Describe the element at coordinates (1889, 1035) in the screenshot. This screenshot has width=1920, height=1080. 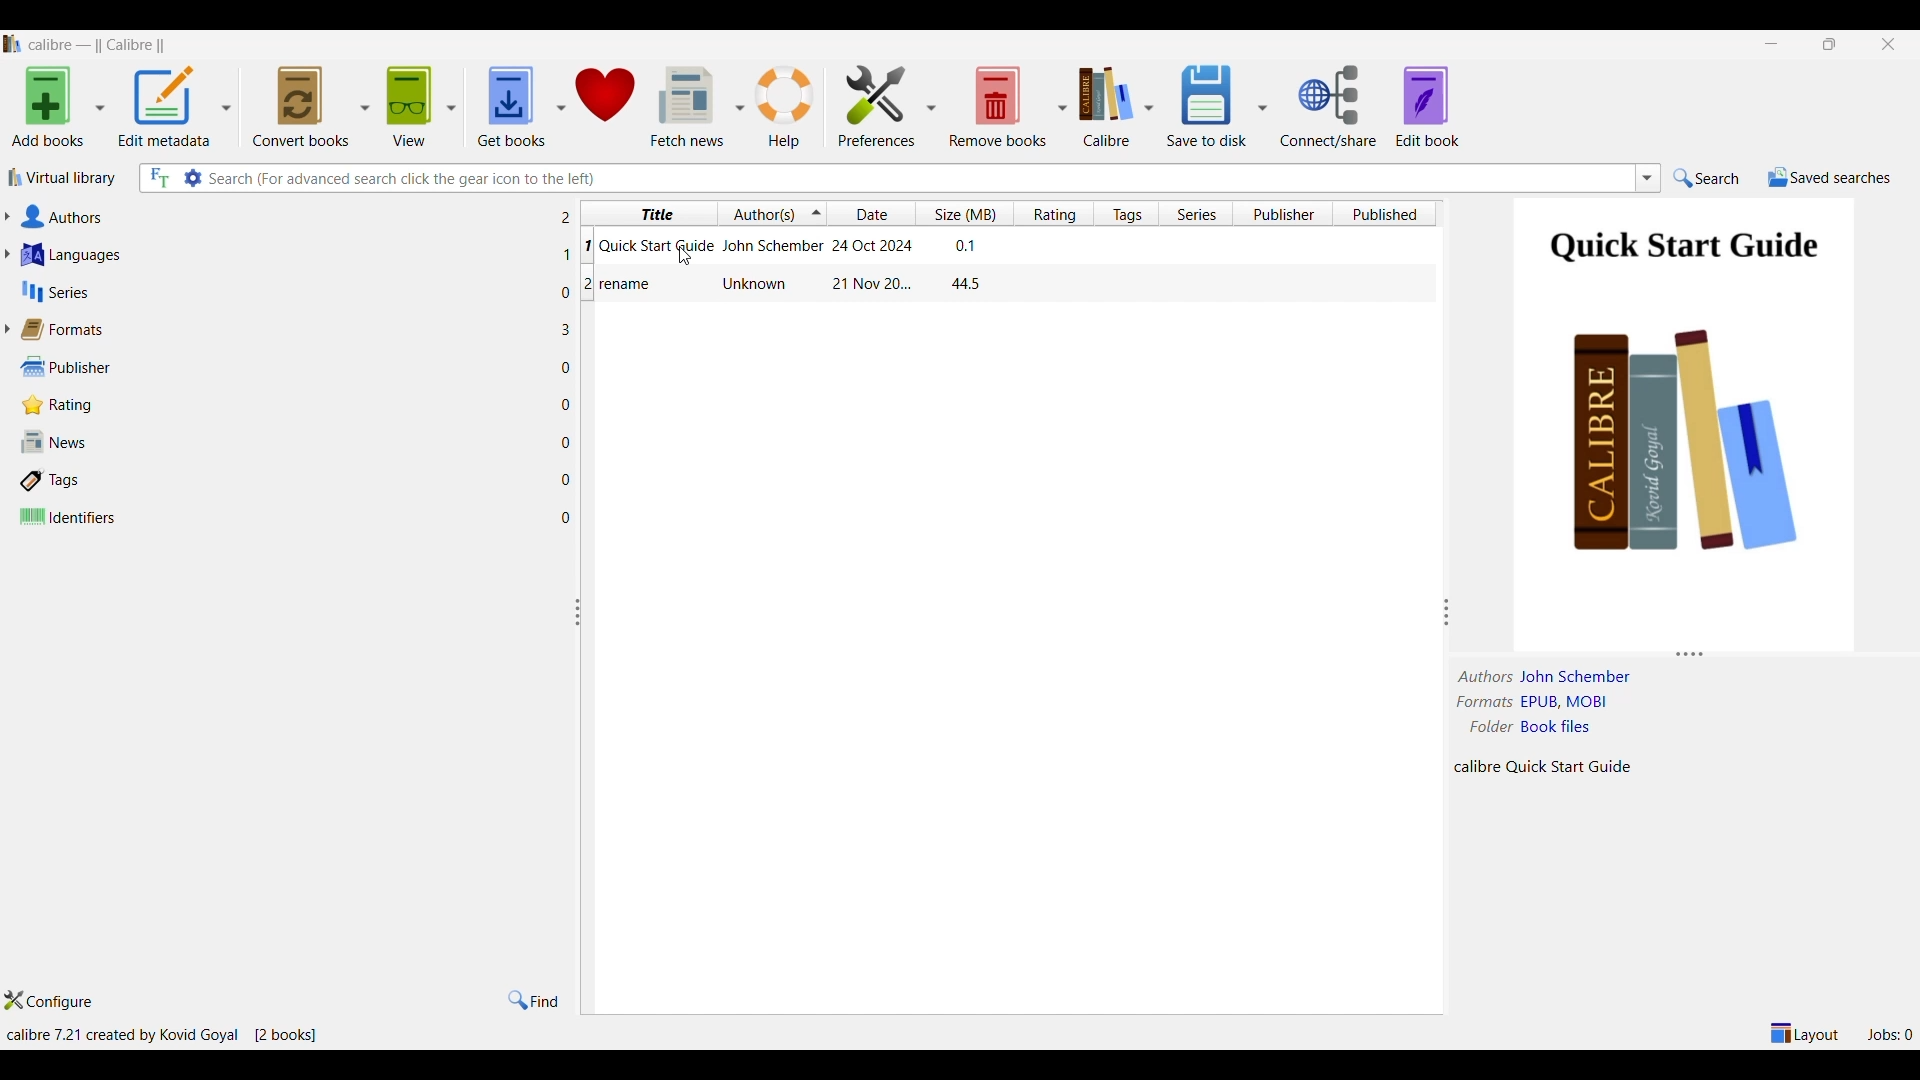
I see `Jobs` at that location.